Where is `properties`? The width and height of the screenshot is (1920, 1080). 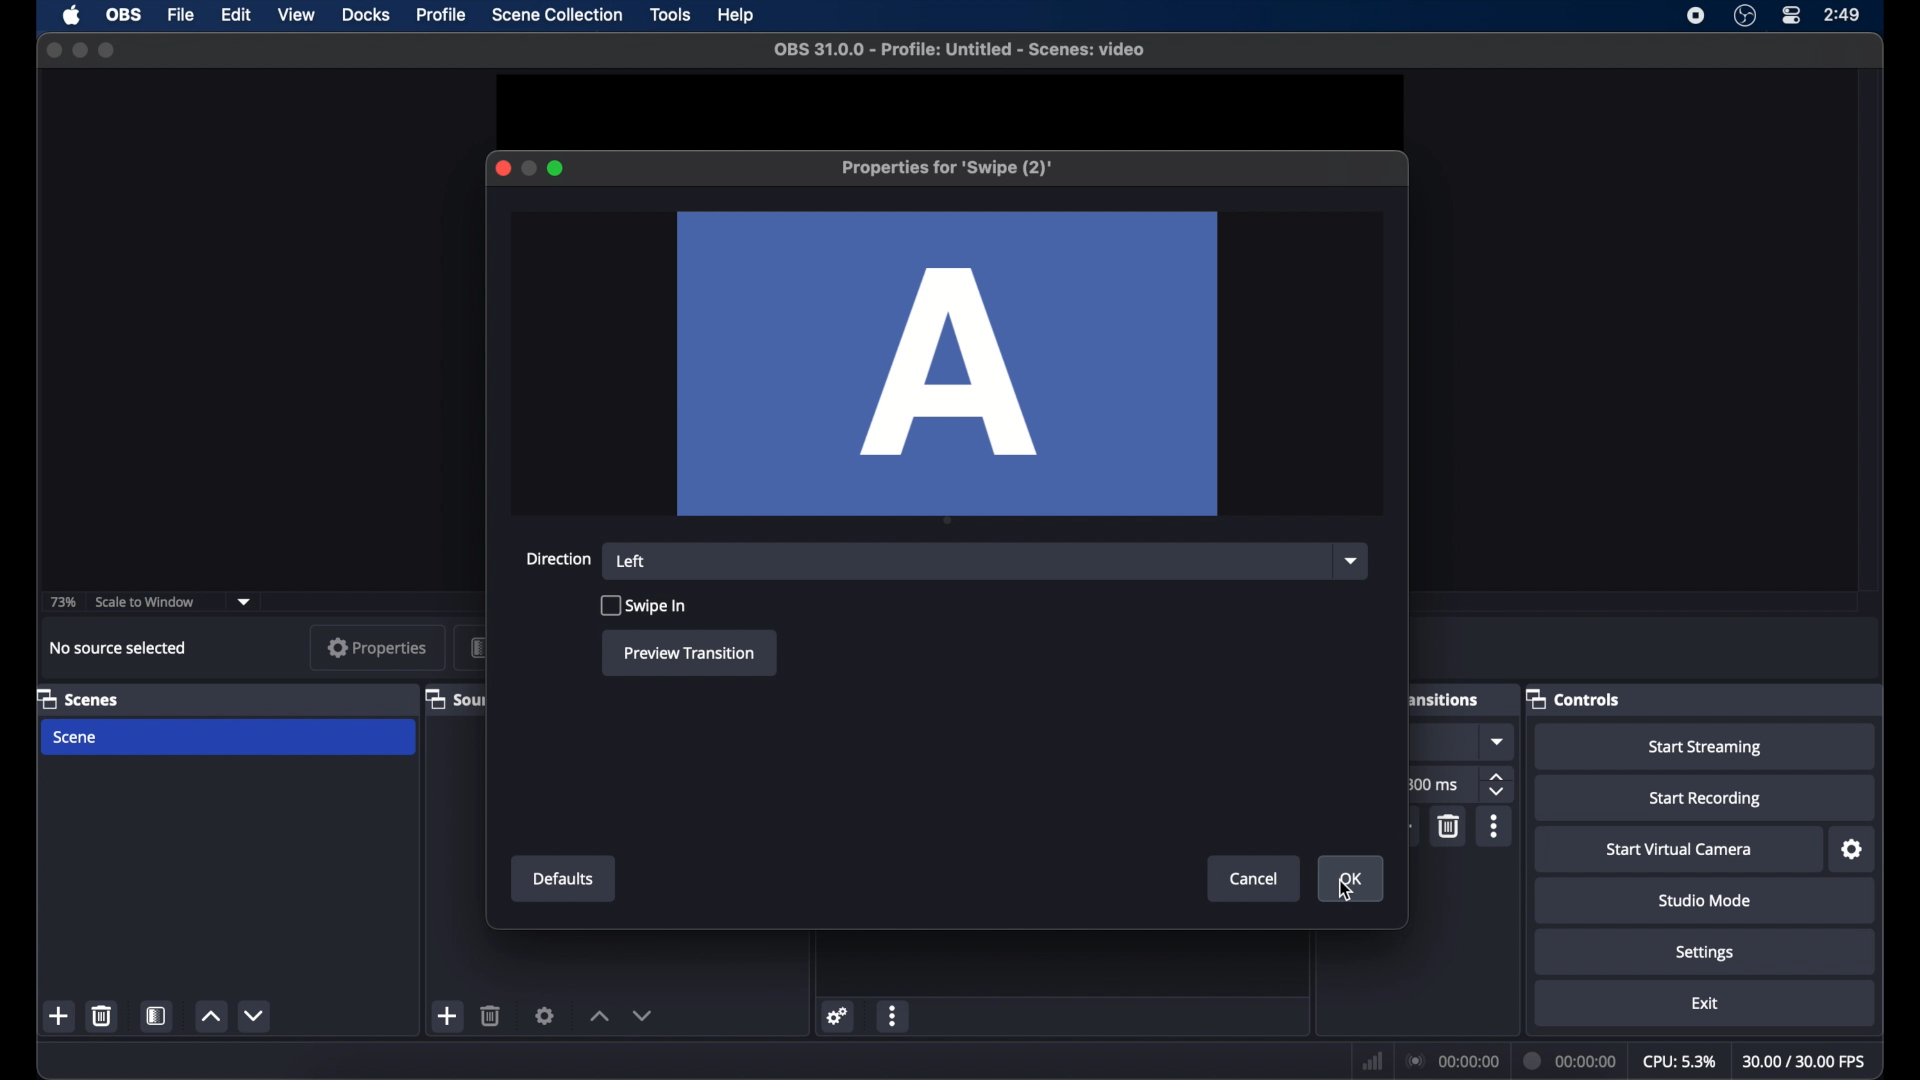
properties is located at coordinates (378, 647).